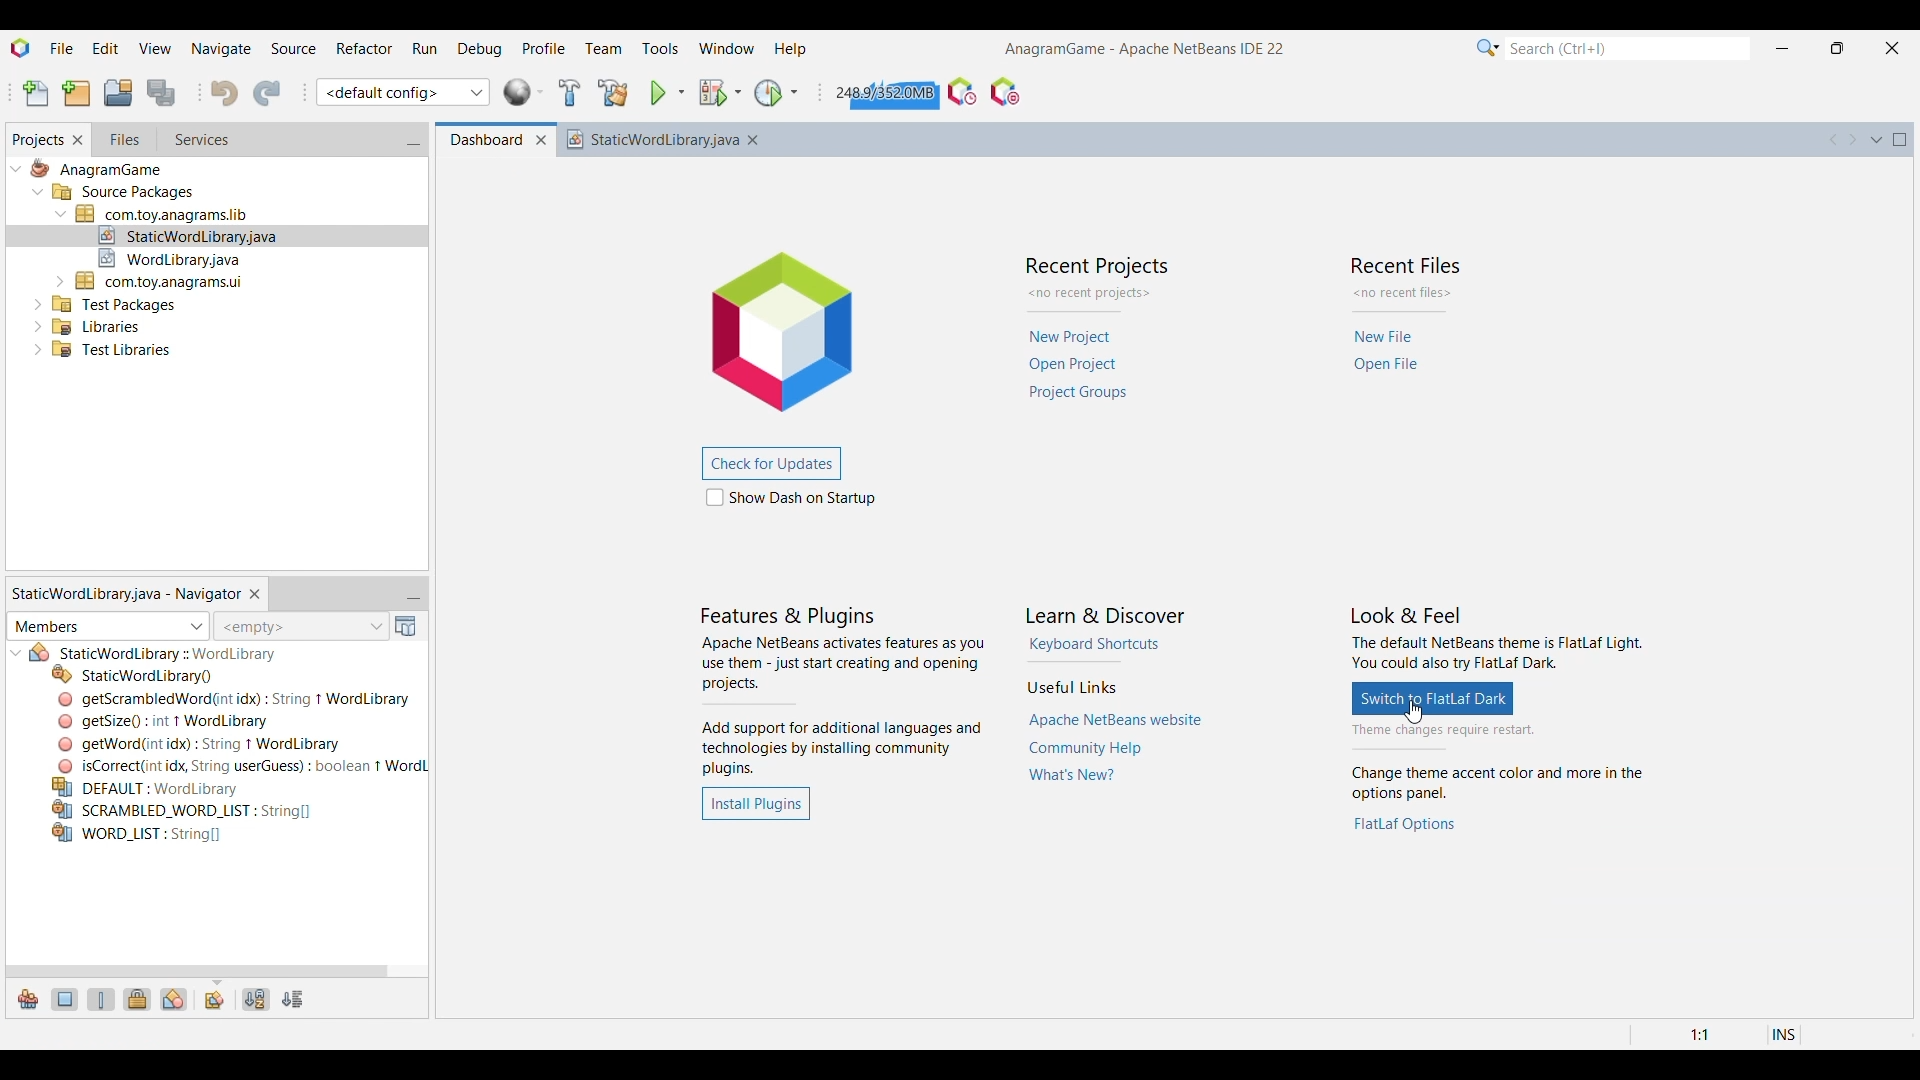  What do you see at coordinates (1900, 140) in the screenshot?
I see `Maximize window` at bounding box center [1900, 140].